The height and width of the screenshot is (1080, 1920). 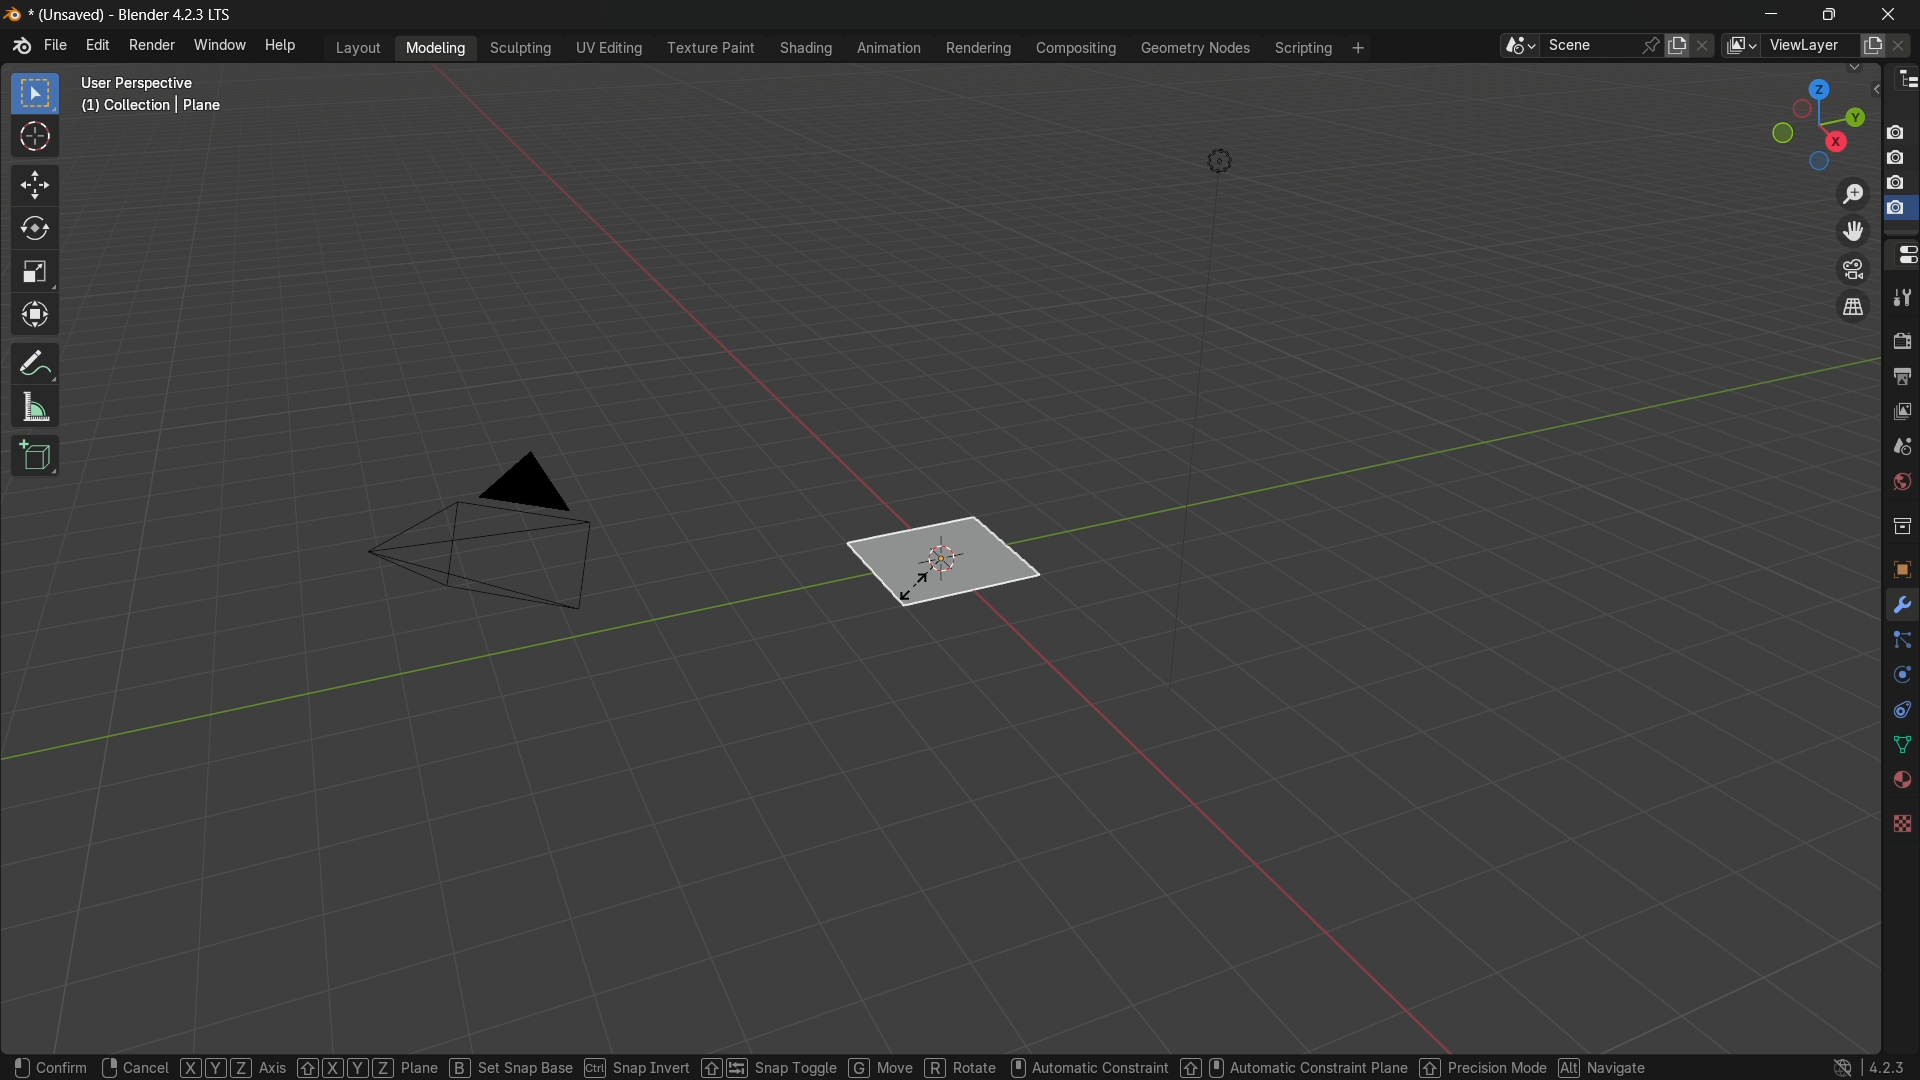 I want to click on automatic constraint, so click(x=1087, y=1061).